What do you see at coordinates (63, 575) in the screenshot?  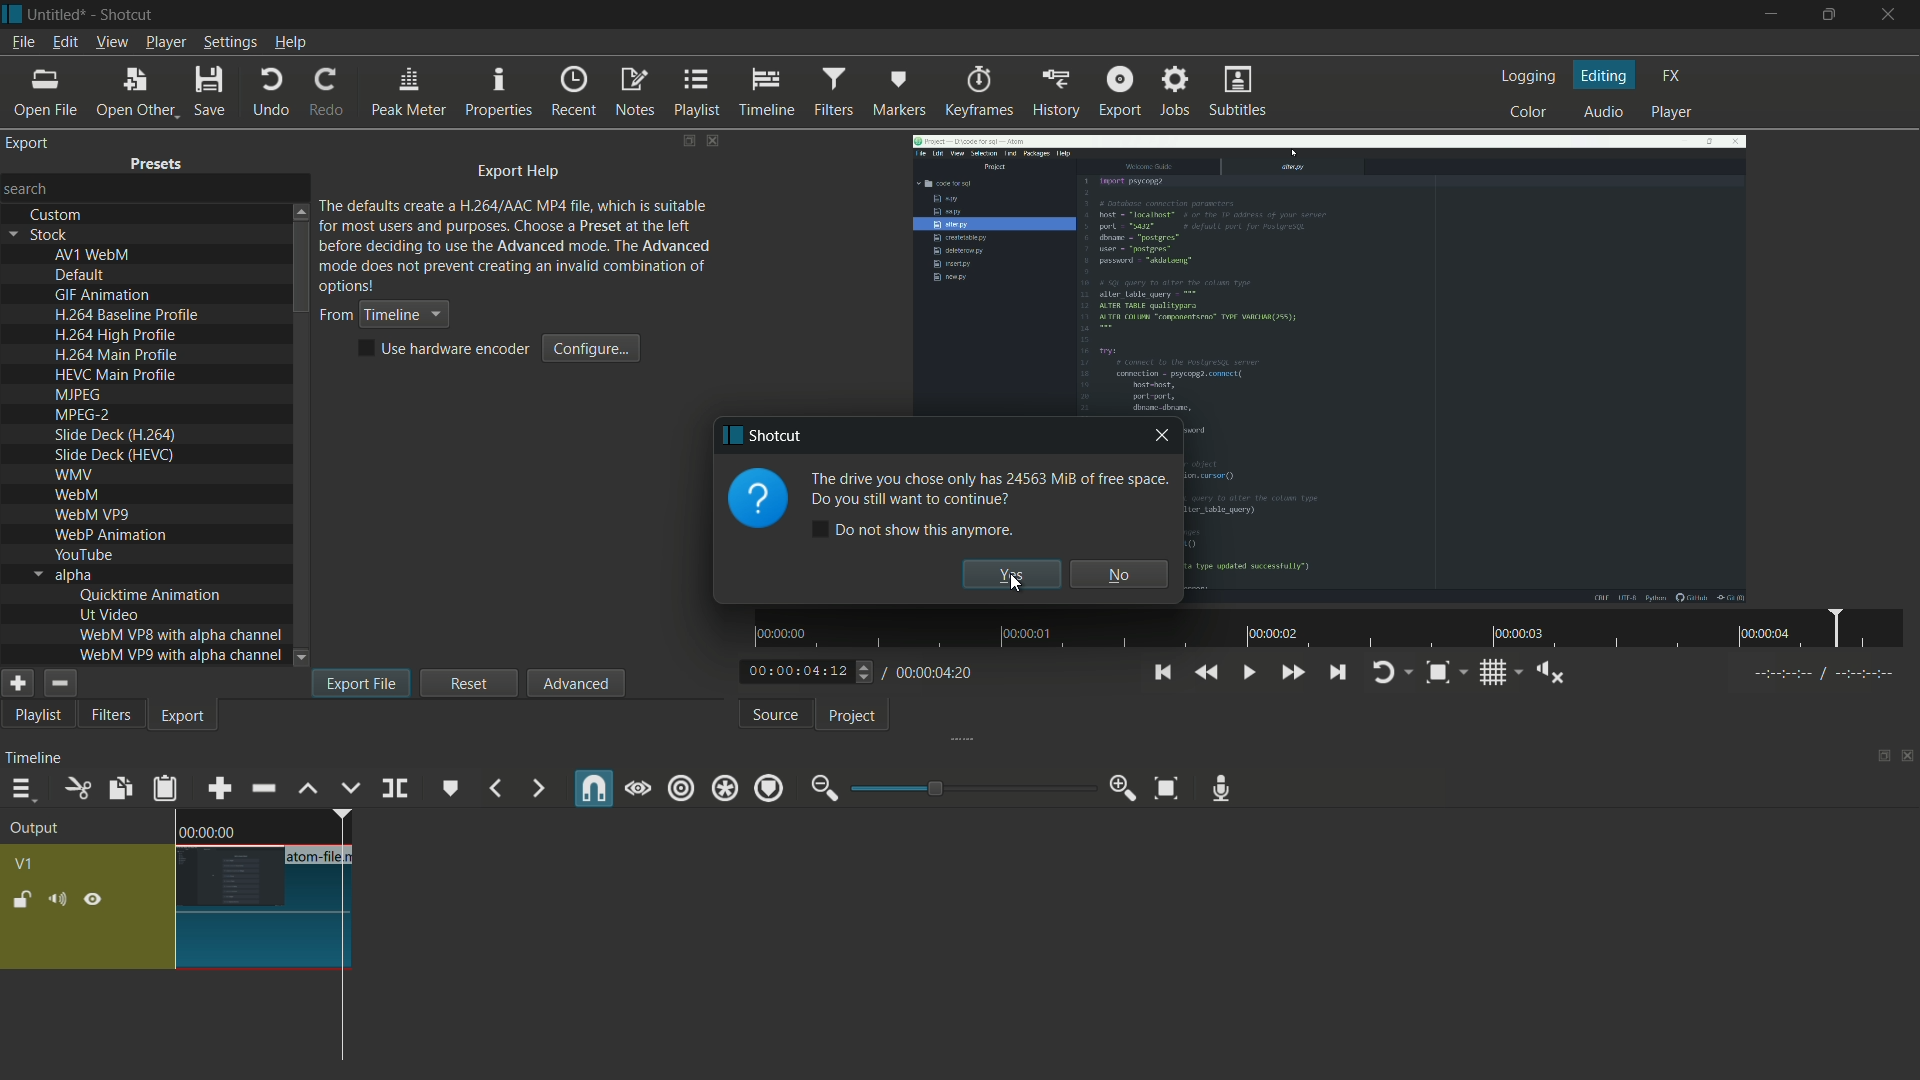 I see `alpha dropdown` at bounding box center [63, 575].